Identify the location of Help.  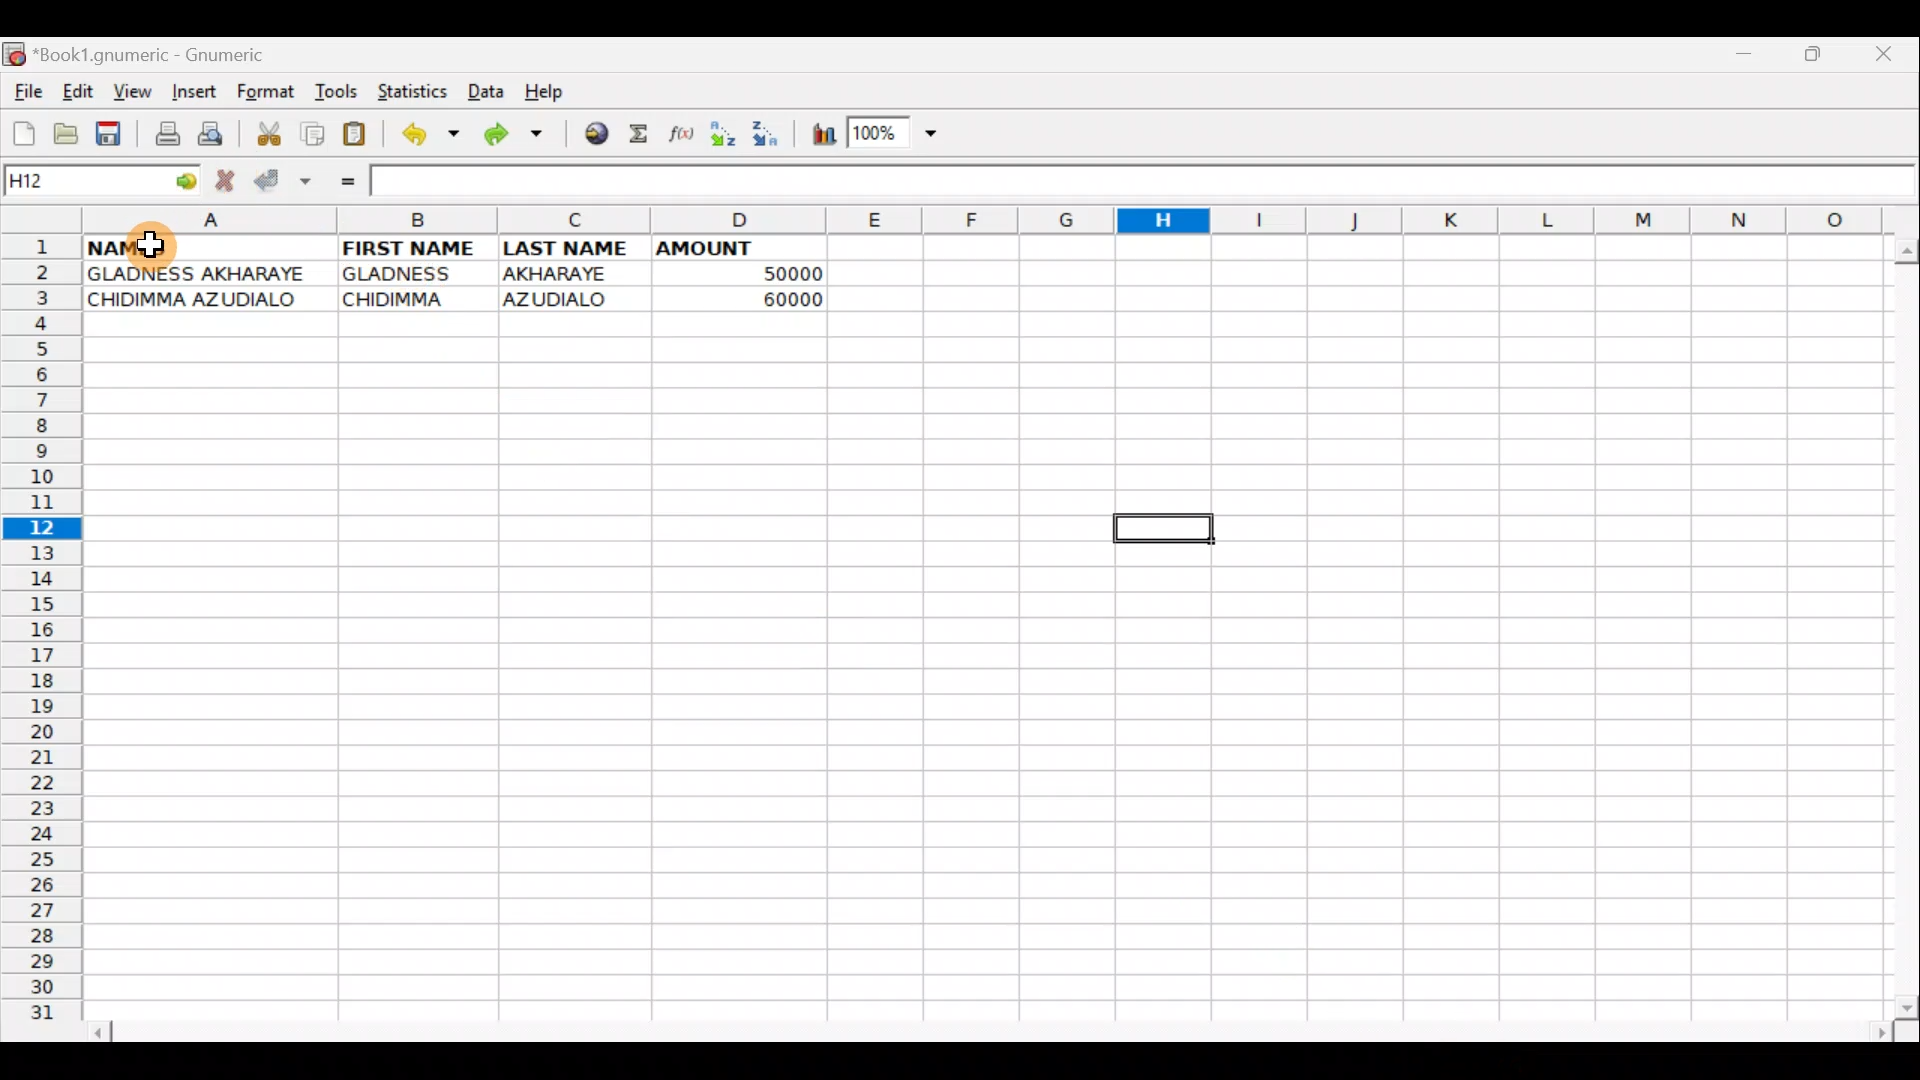
(552, 87).